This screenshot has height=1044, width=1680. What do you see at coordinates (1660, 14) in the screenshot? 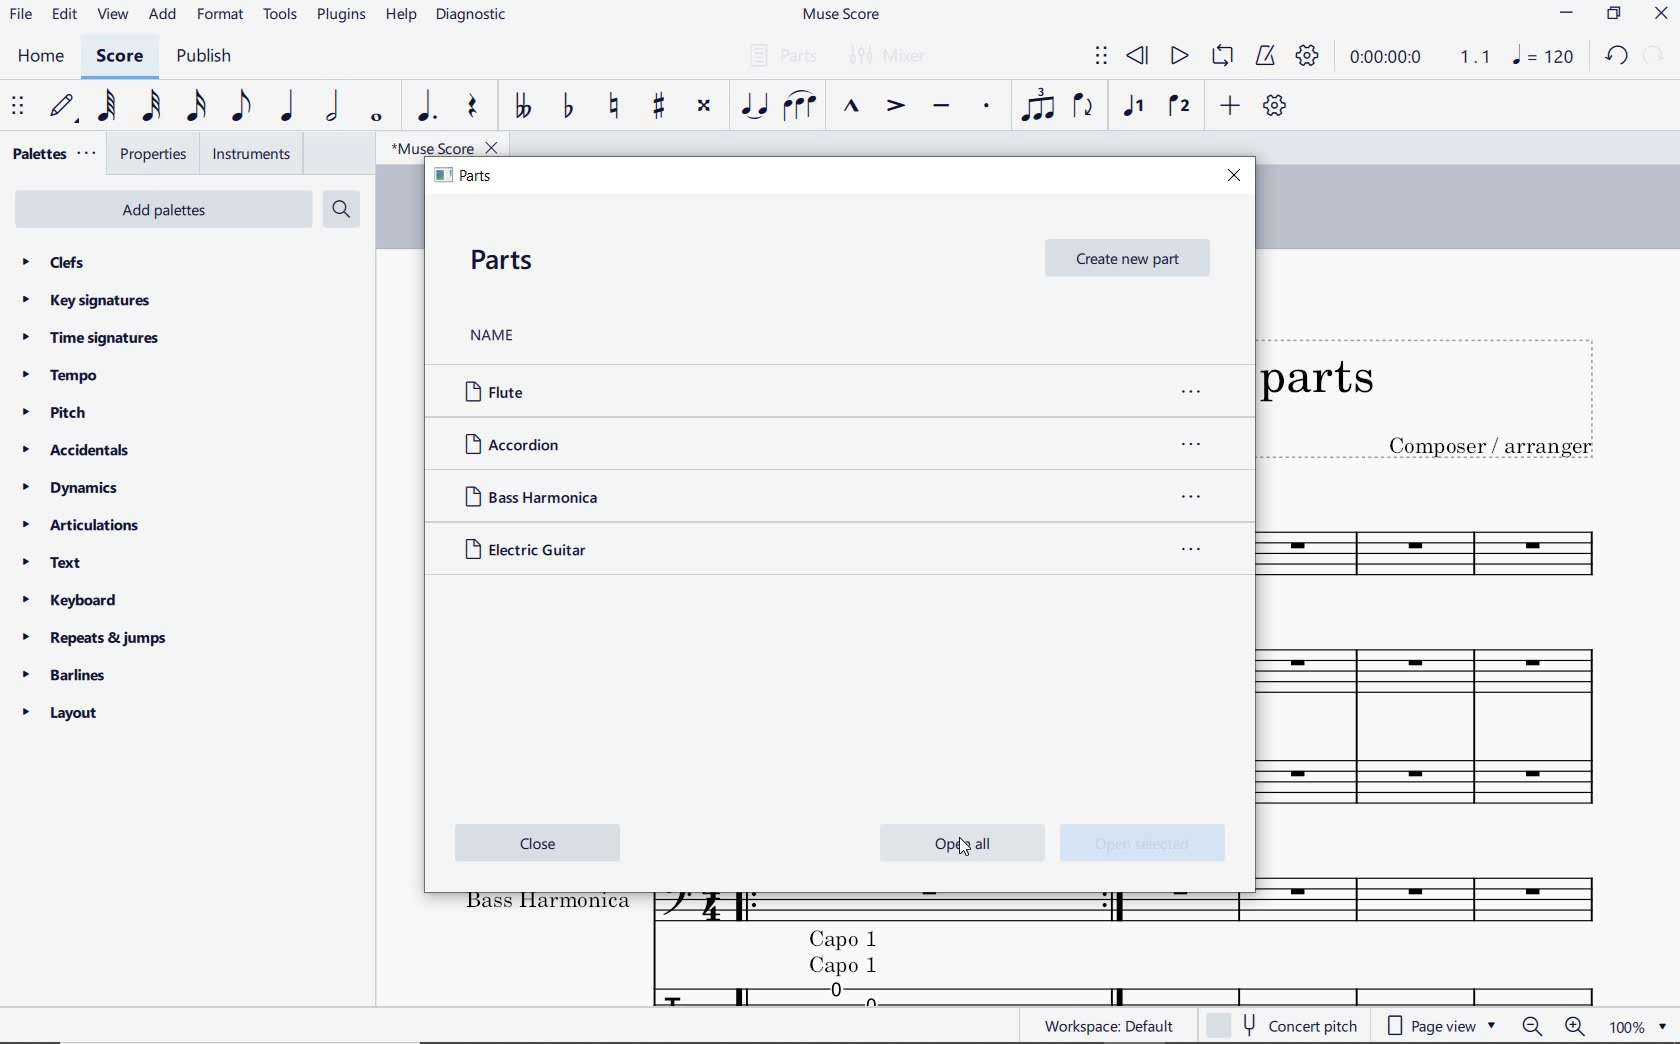
I see `CLOSE` at bounding box center [1660, 14].